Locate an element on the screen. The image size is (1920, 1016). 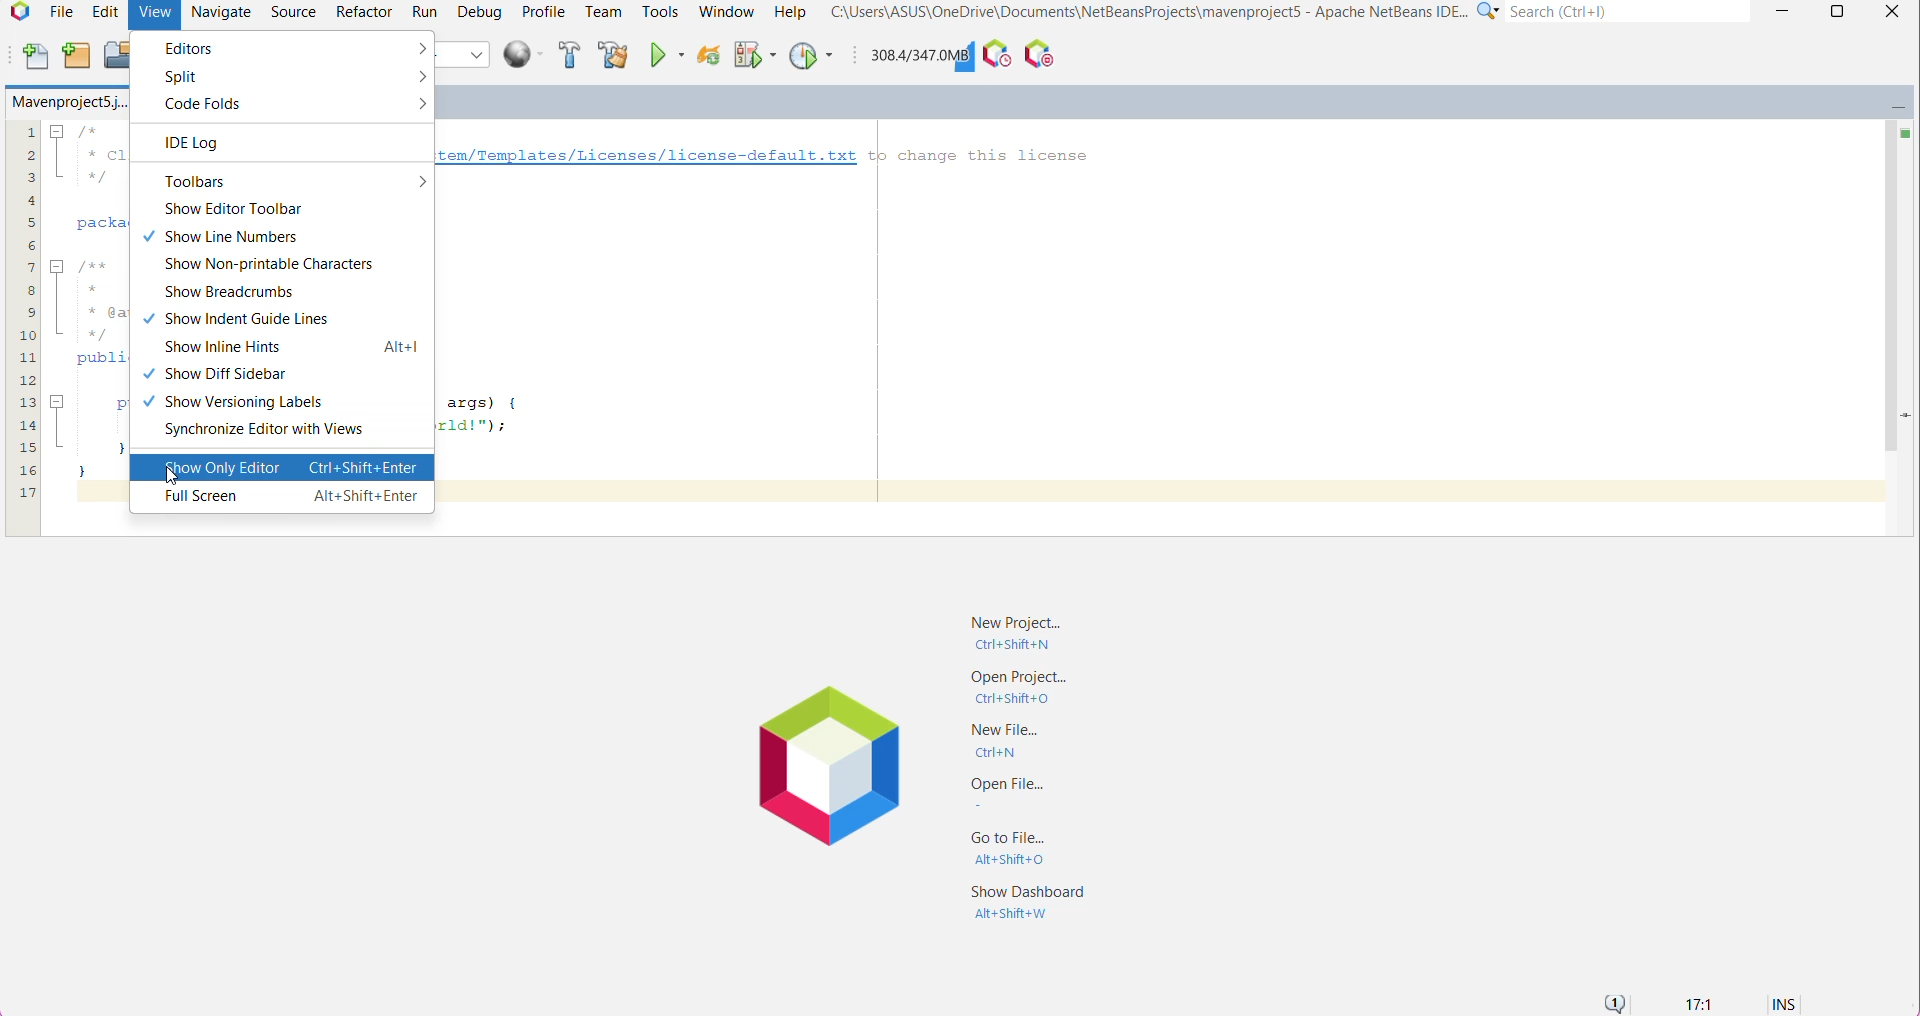
Go to File is located at coordinates (1015, 849).